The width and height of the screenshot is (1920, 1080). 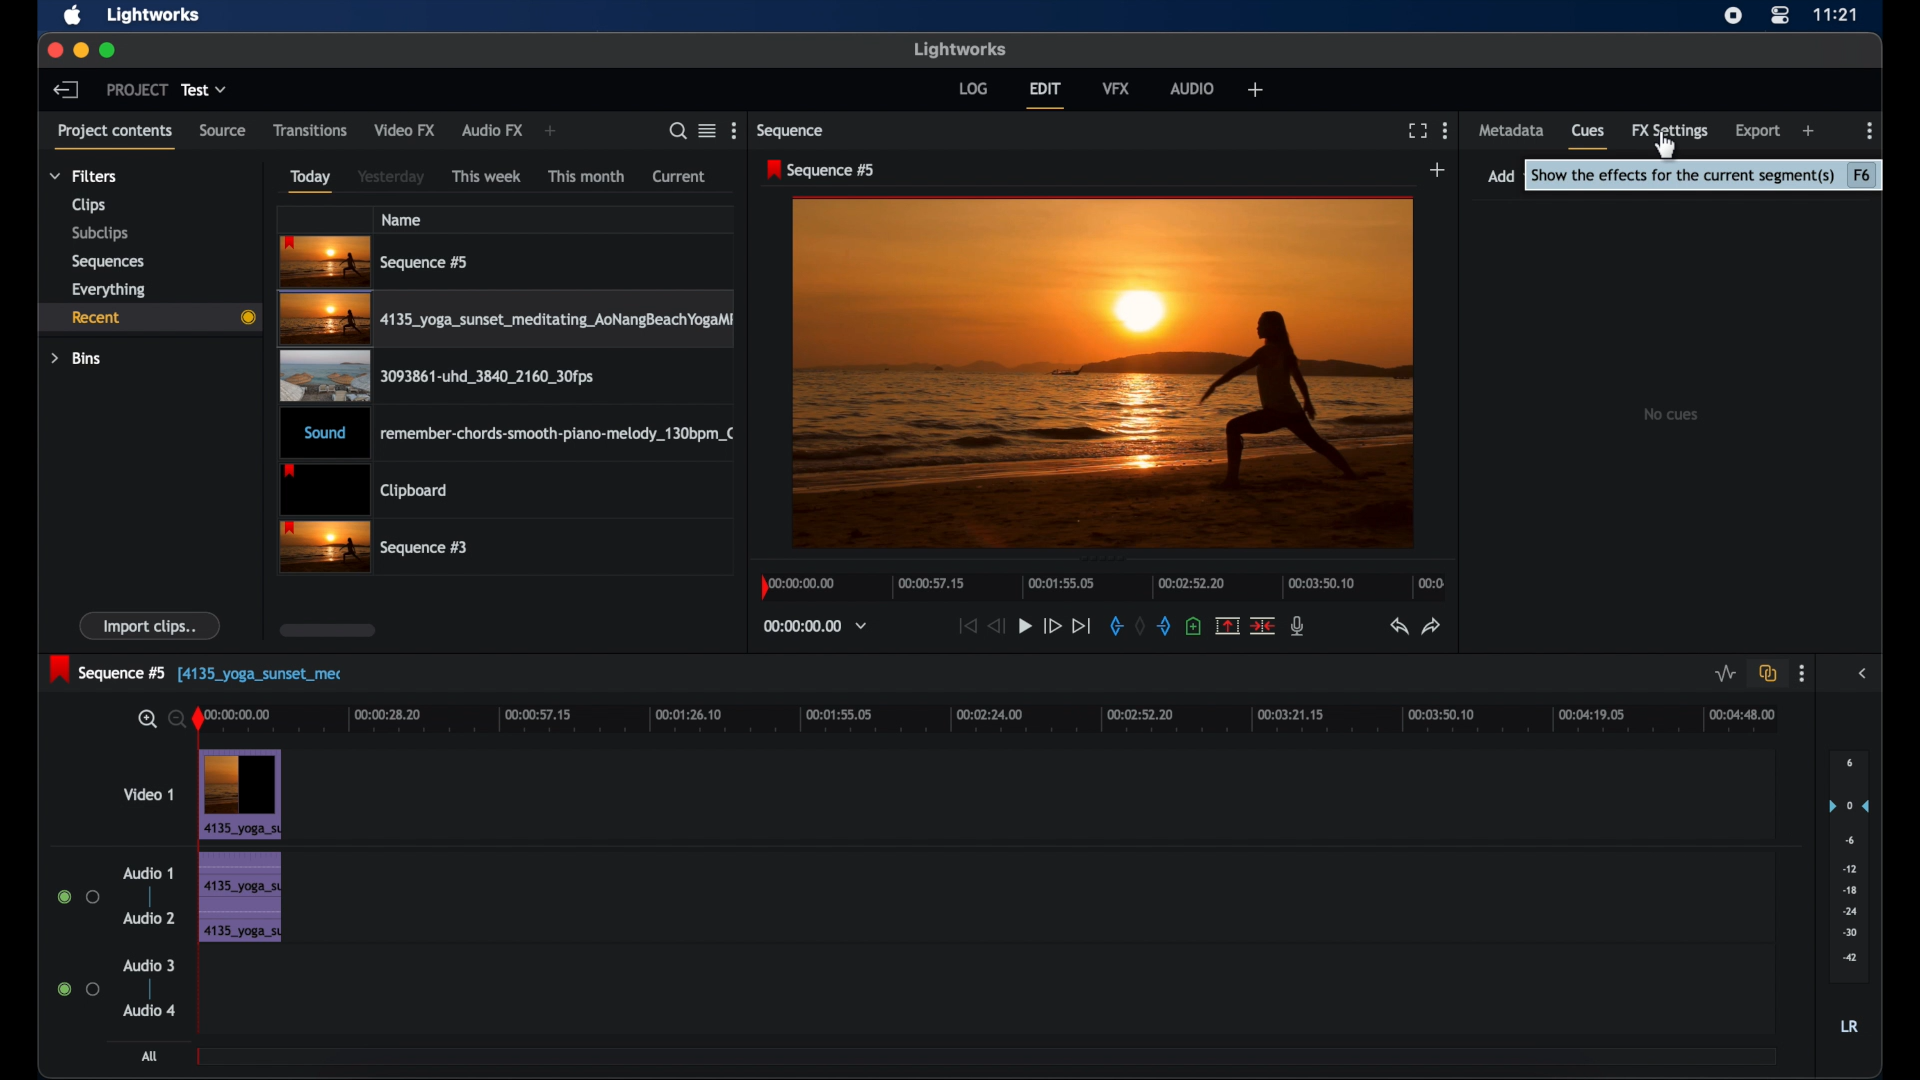 I want to click on video clip, so click(x=242, y=795).